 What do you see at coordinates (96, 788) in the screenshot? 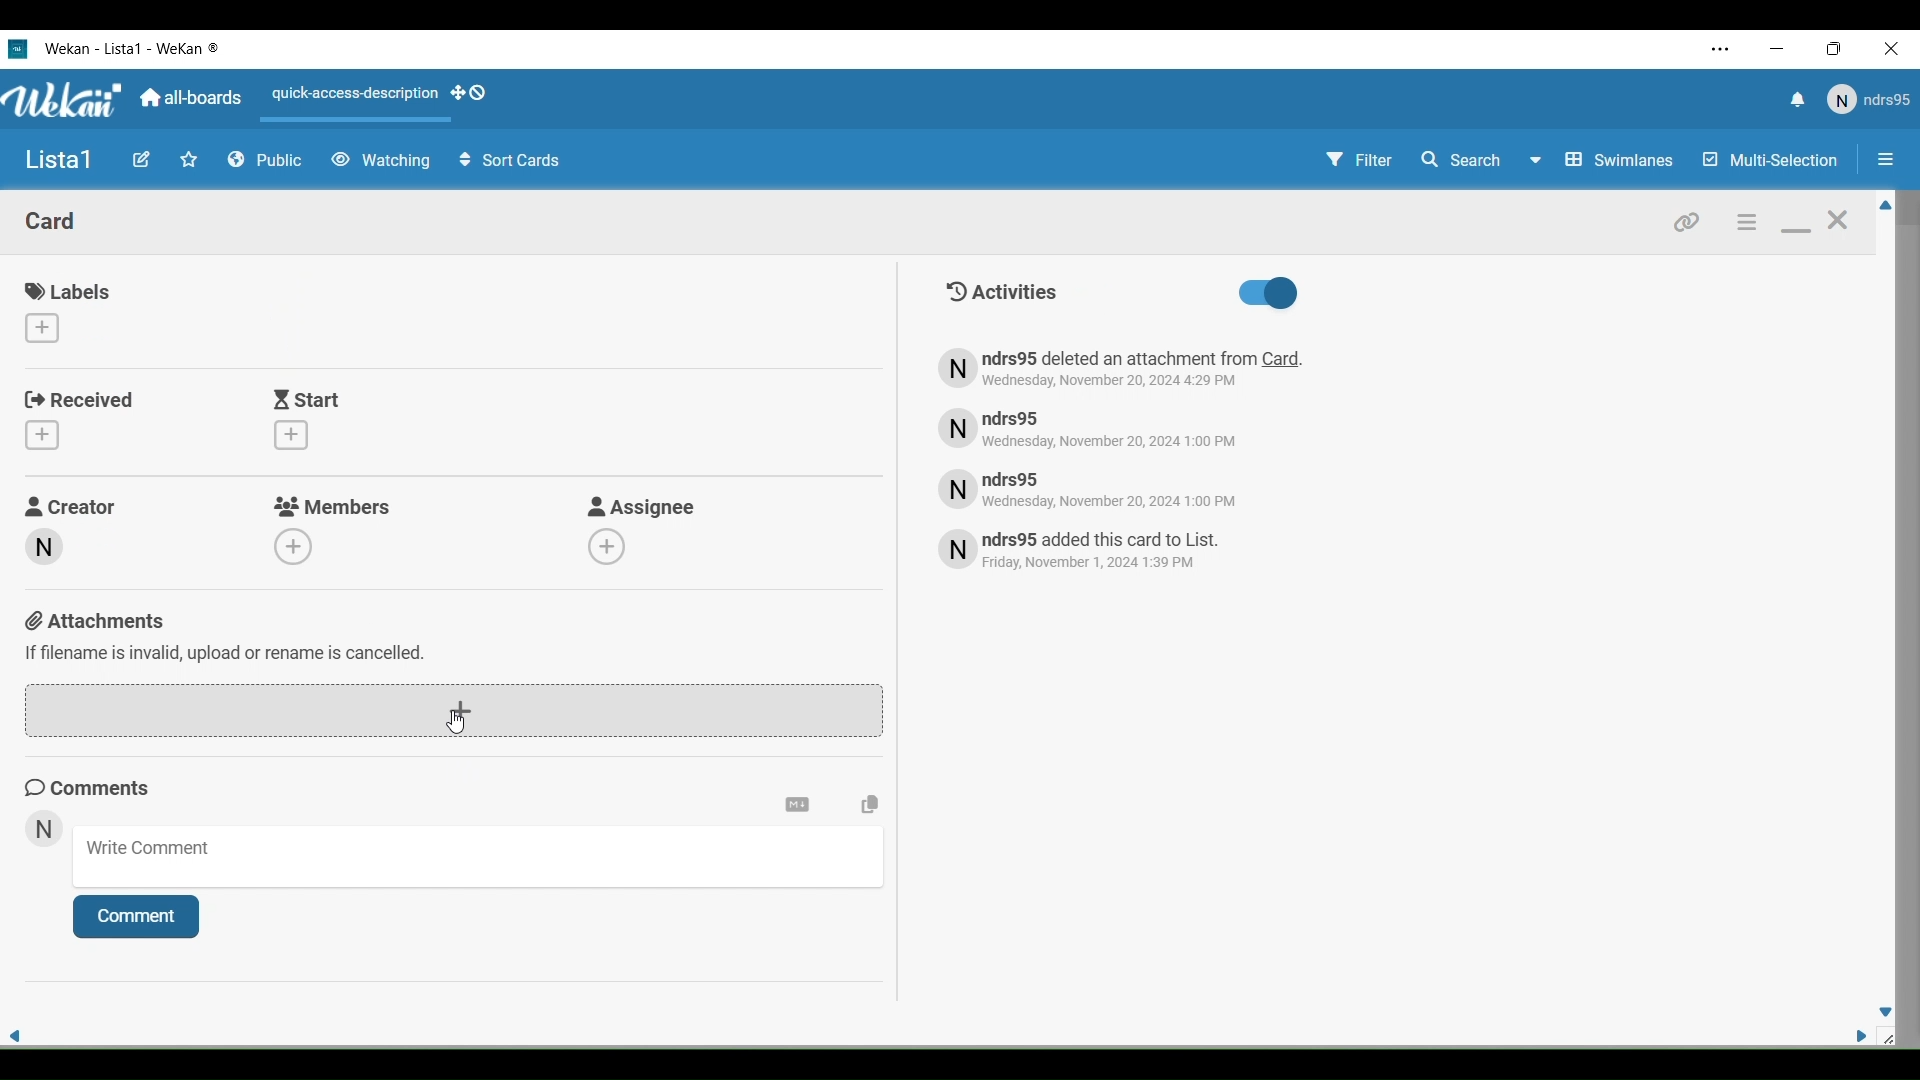
I see `Comments` at bounding box center [96, 788].